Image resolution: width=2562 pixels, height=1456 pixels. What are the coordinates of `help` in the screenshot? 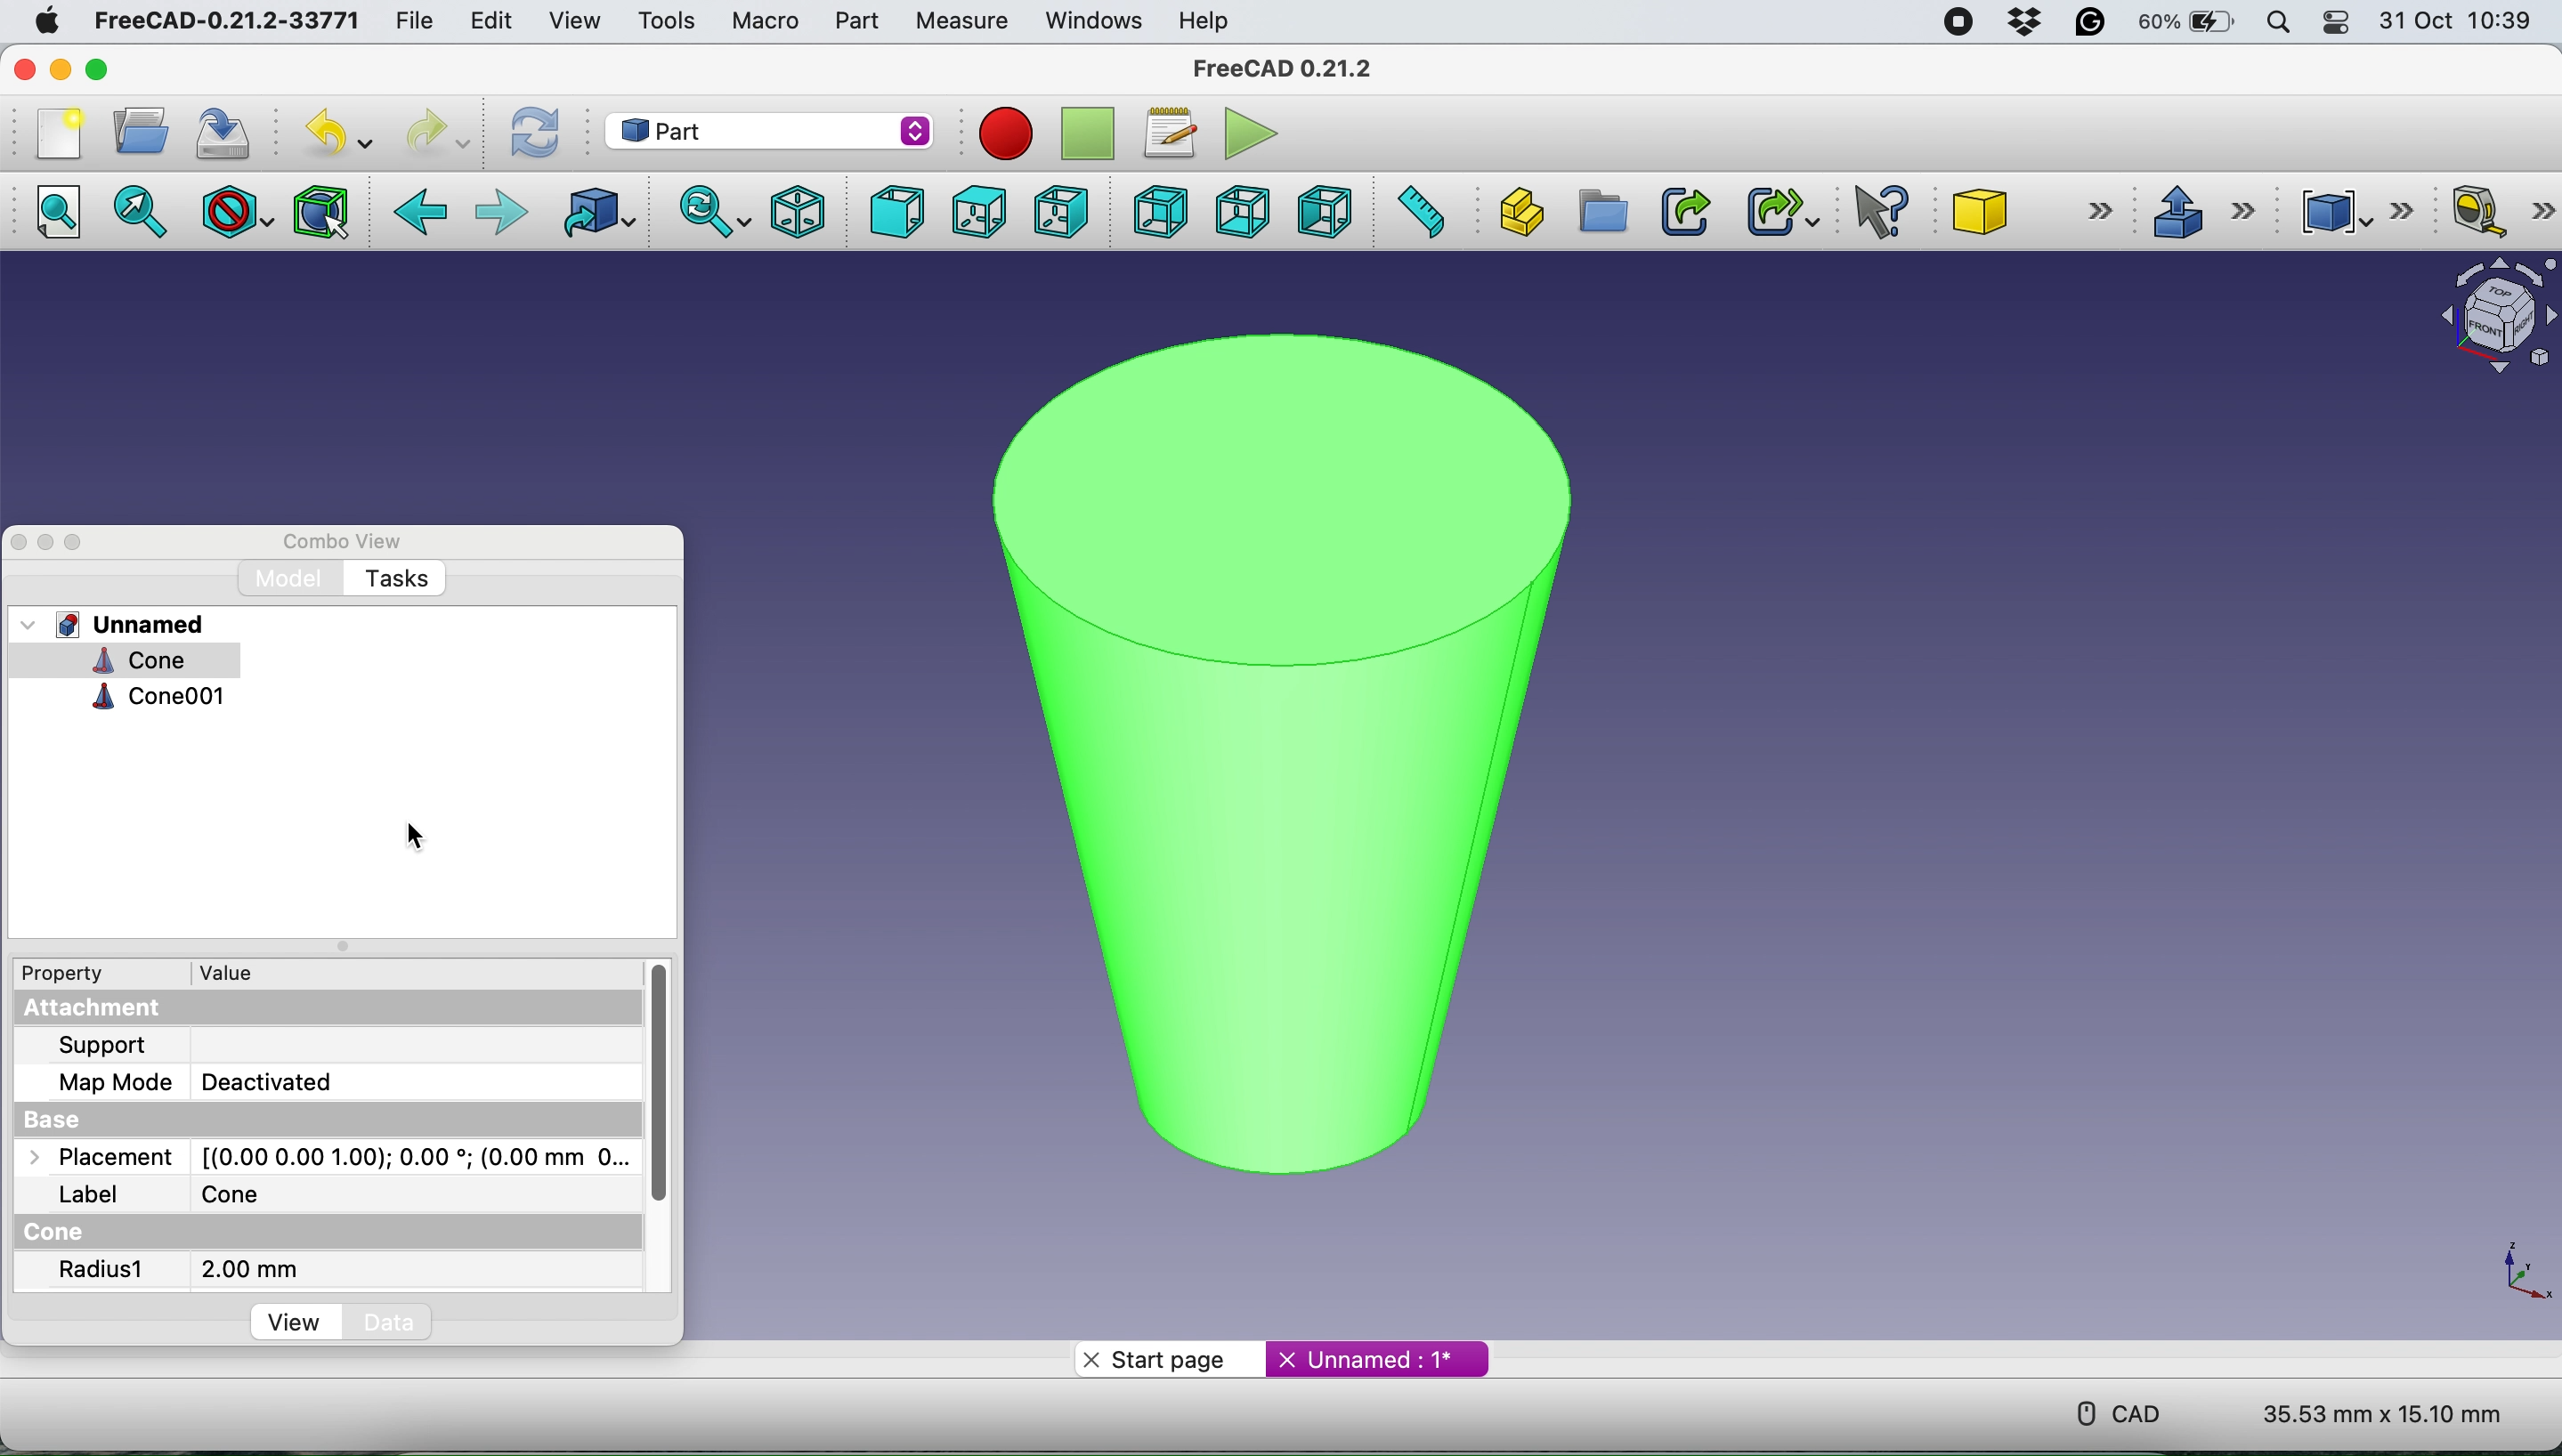 It's located at (1205, 20).